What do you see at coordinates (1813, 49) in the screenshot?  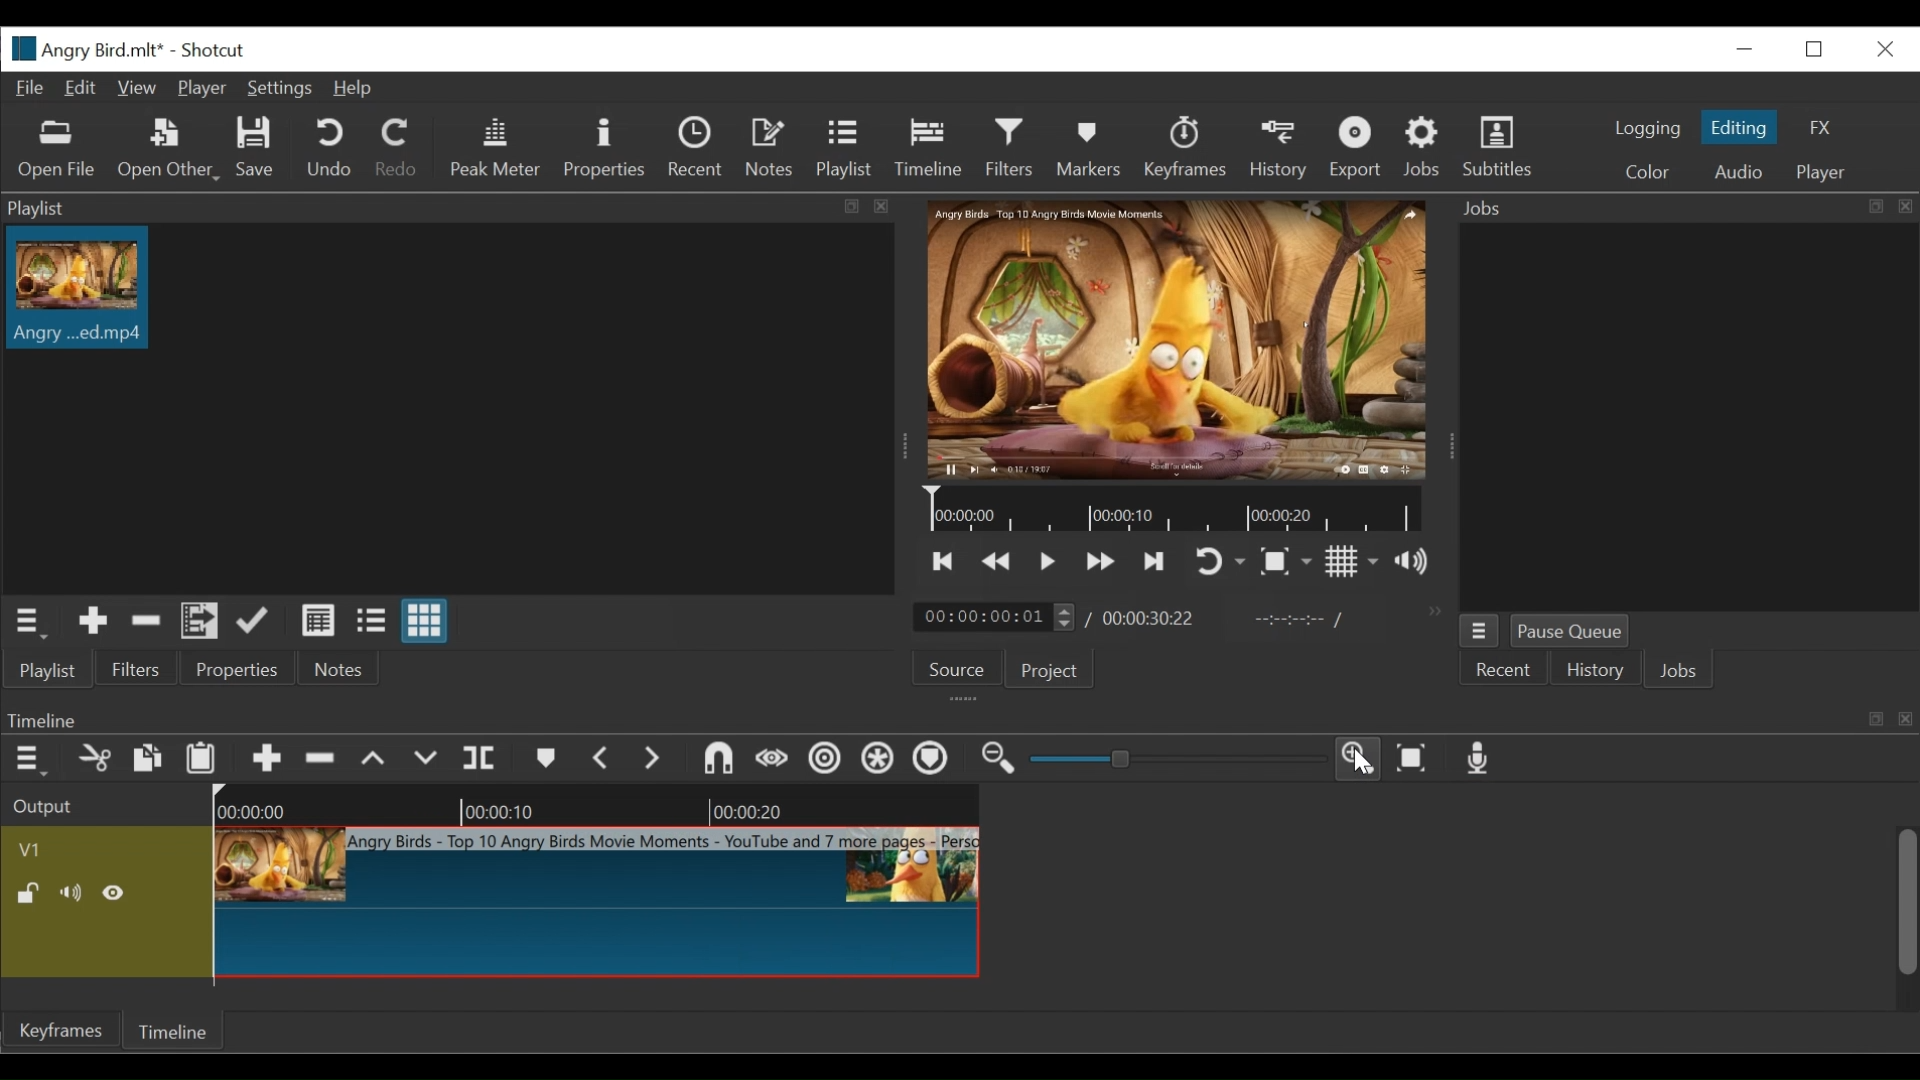 I see `Restore` at bounding box center [1813, 49].